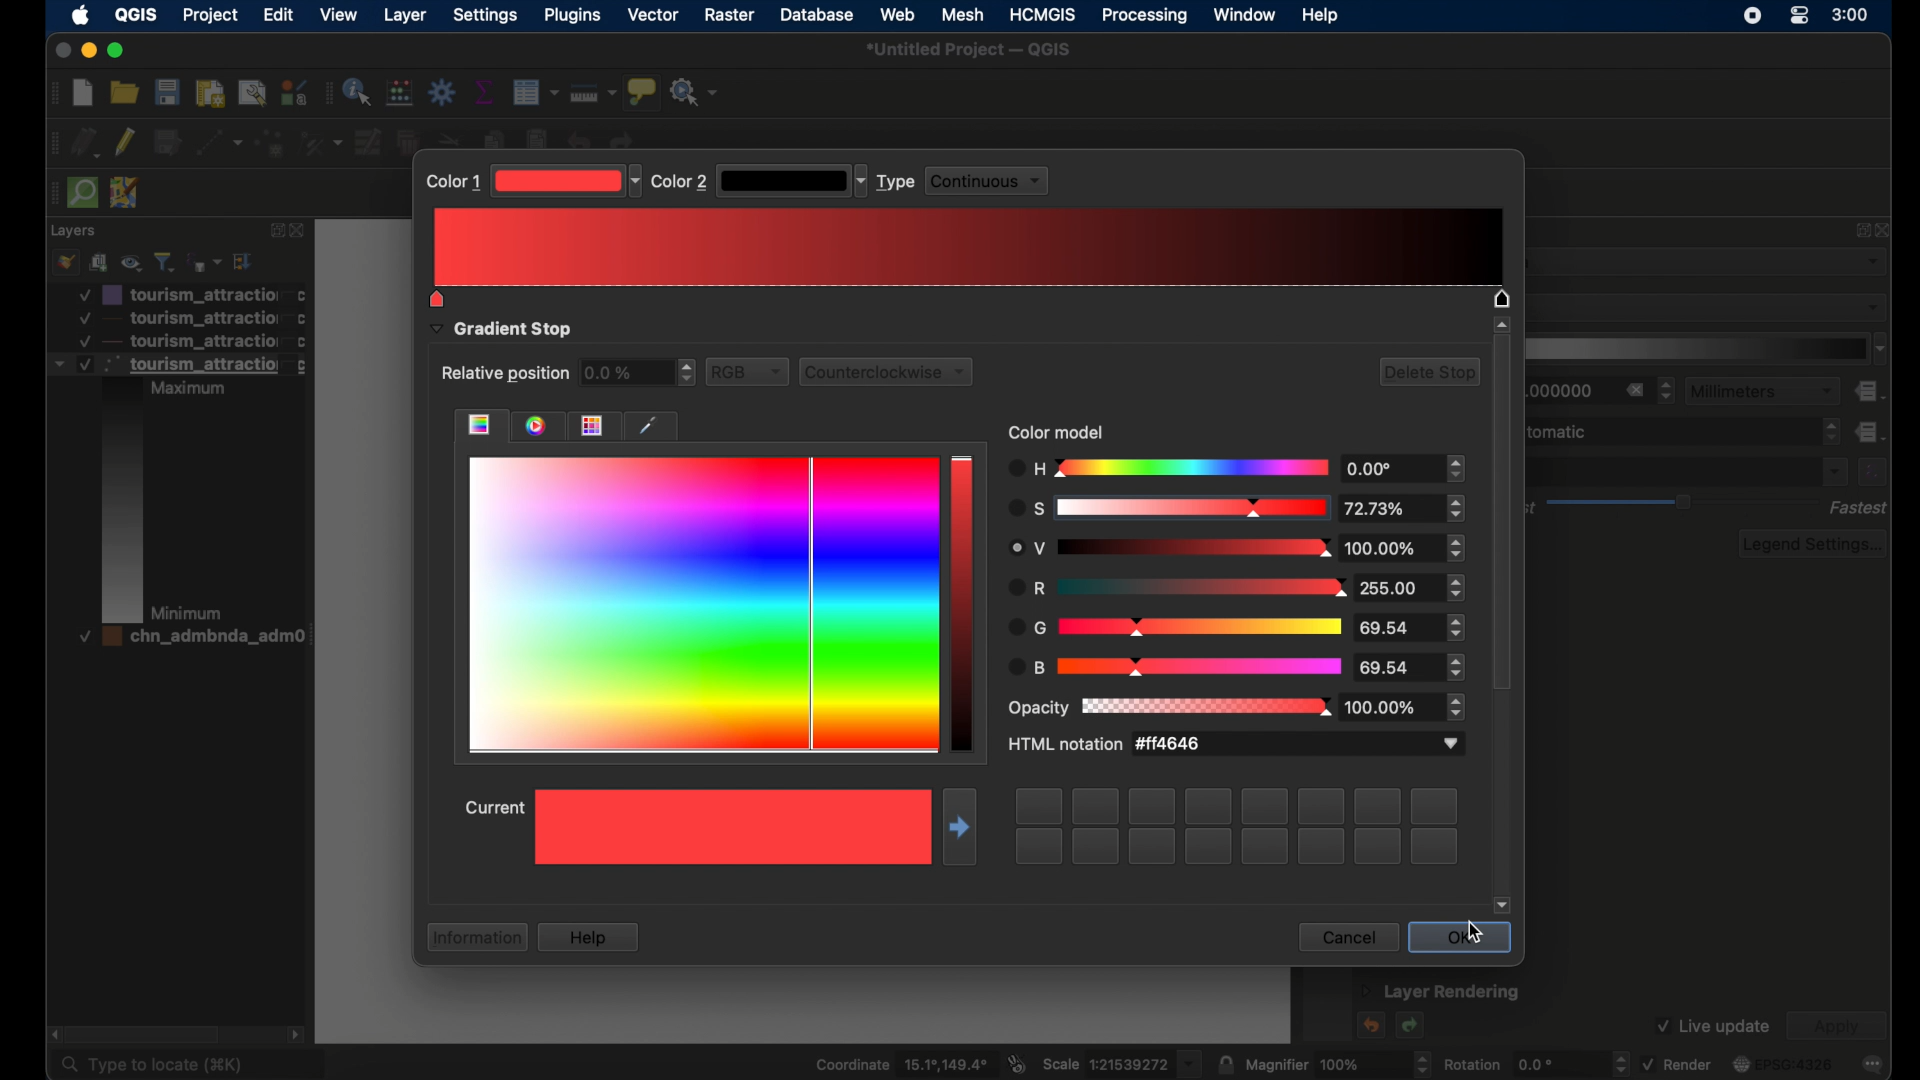 The image size is (1920, 1080). What do you see at coordinates (443, 93) in the screenshot?
I see `toolbox` at bounding box center [443, 93].